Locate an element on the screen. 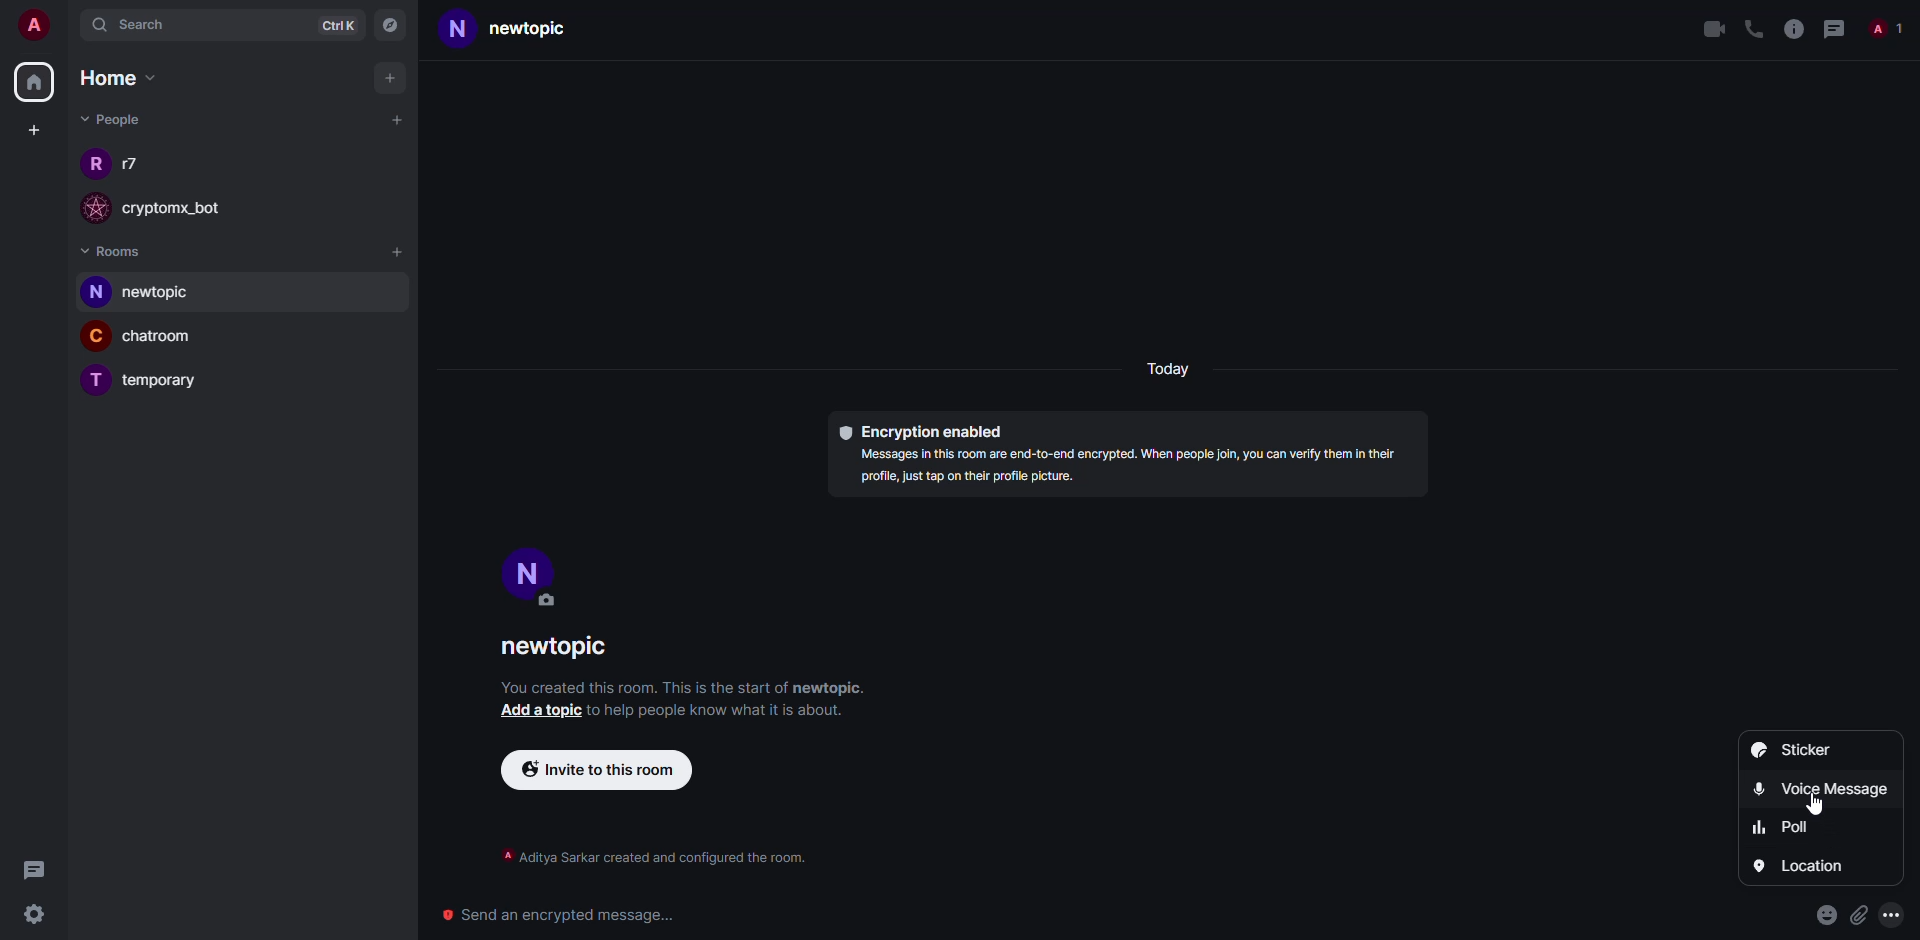 This screenshot has height=940, width=1920. N is located at coordinates (96, 293).